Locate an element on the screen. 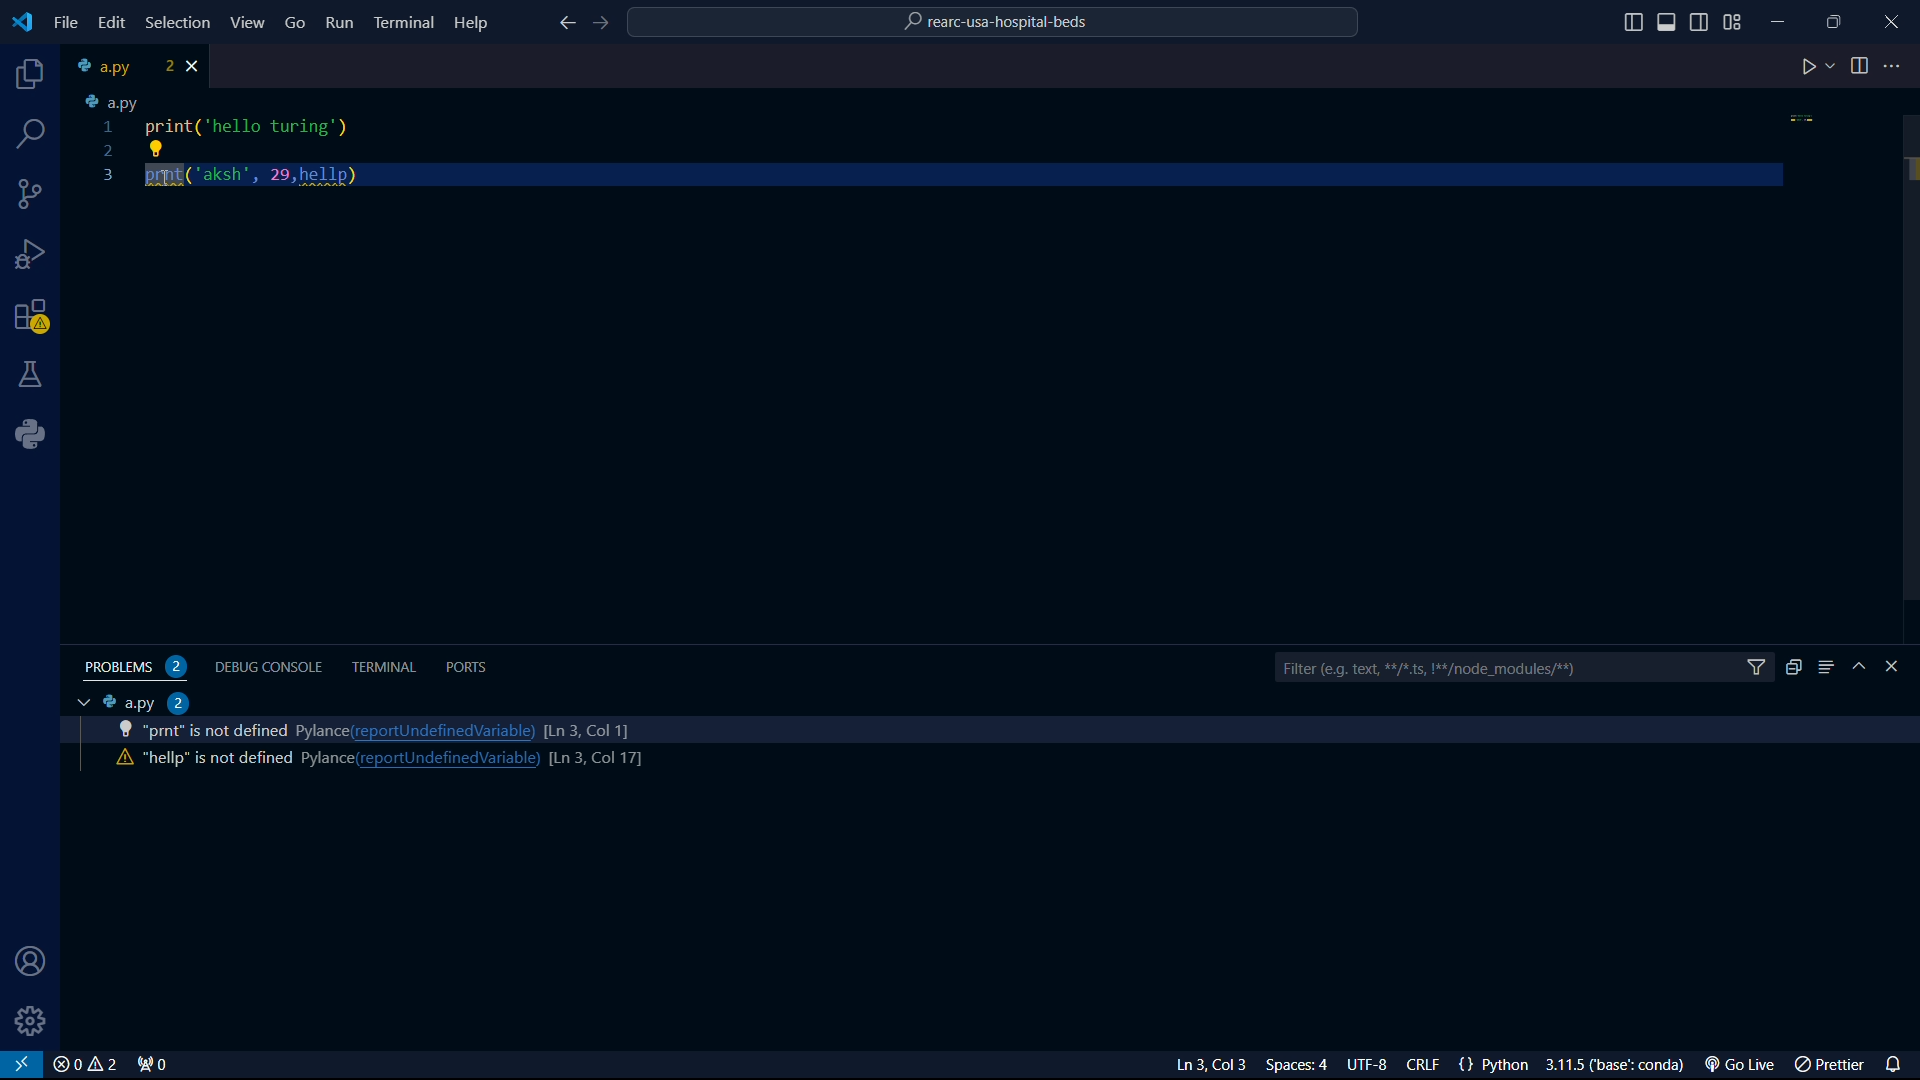 This screenshot has width=1920, height=1080. connect 0 is located at coordinates (155, 1065).